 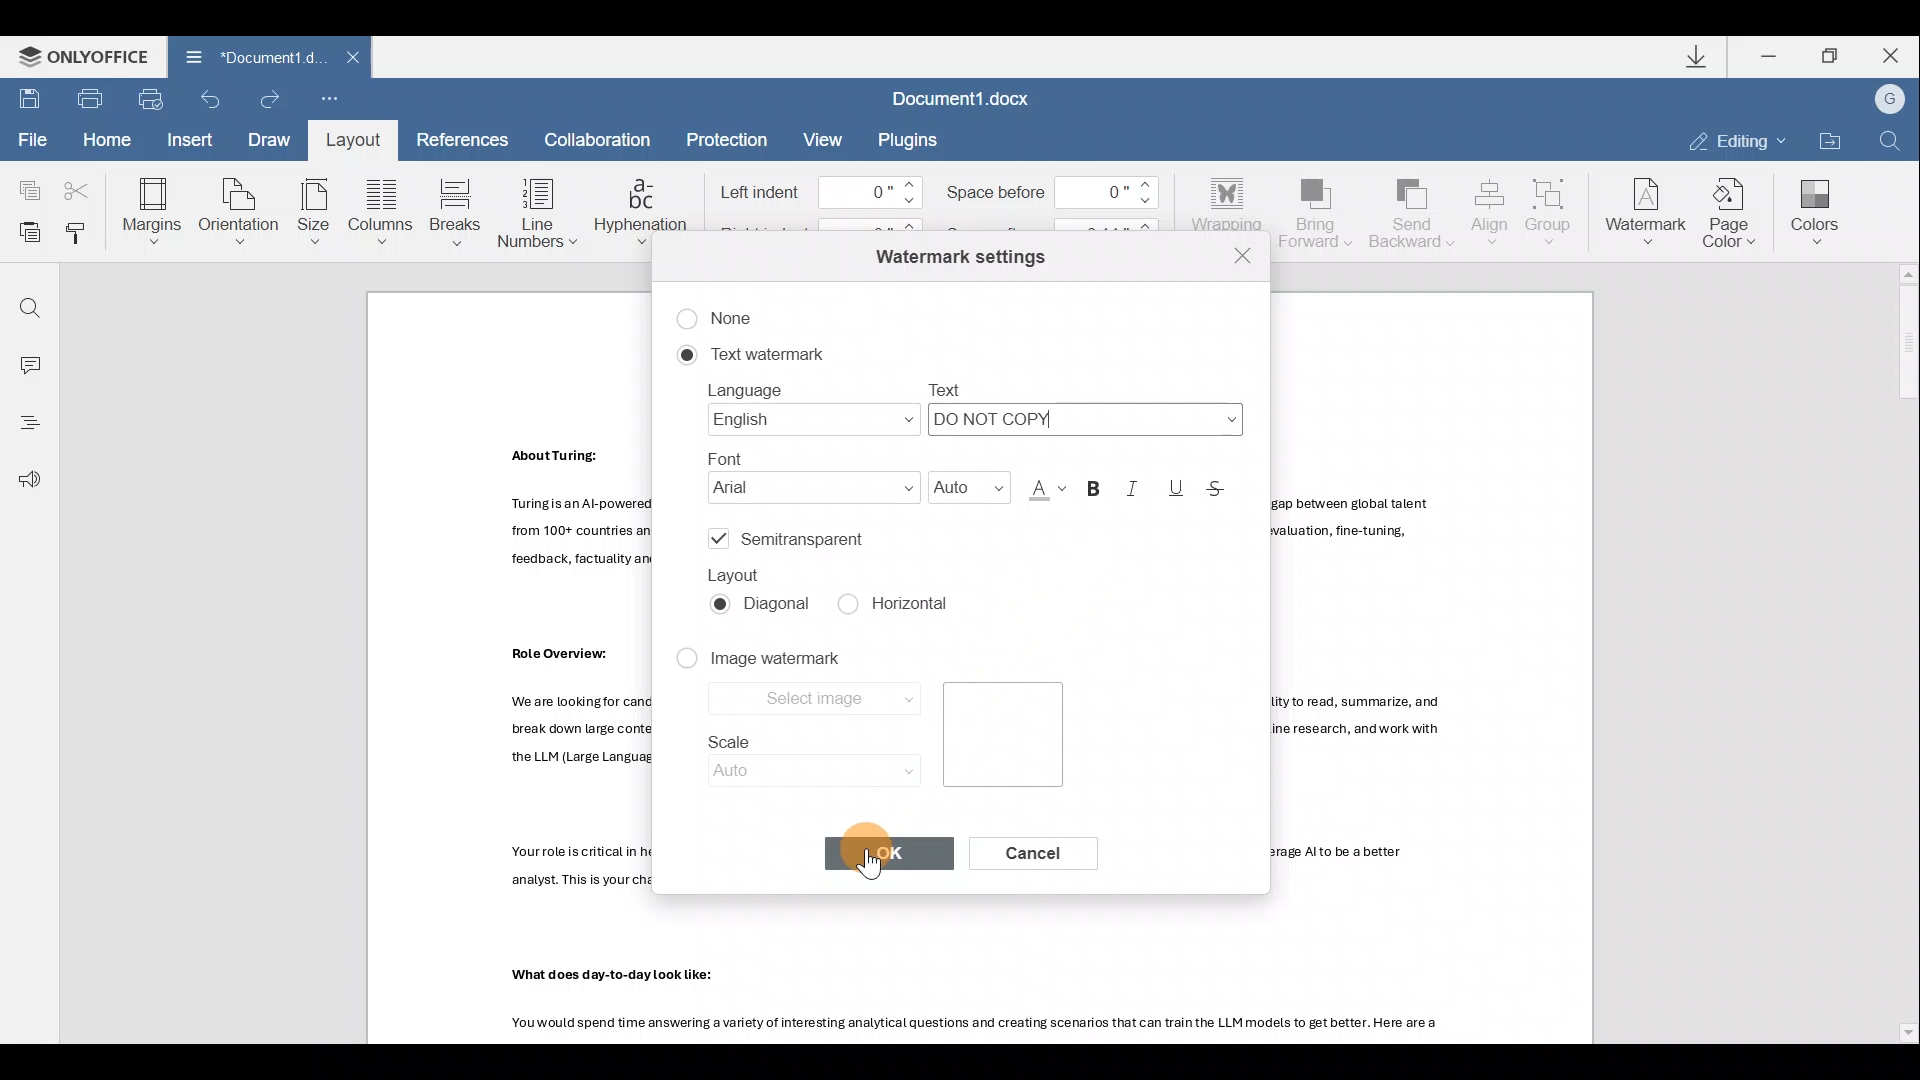 What do you see at coordinates (606, 138) in the screenshot?
I see `Collaboration` at bounding box center [606, 138].